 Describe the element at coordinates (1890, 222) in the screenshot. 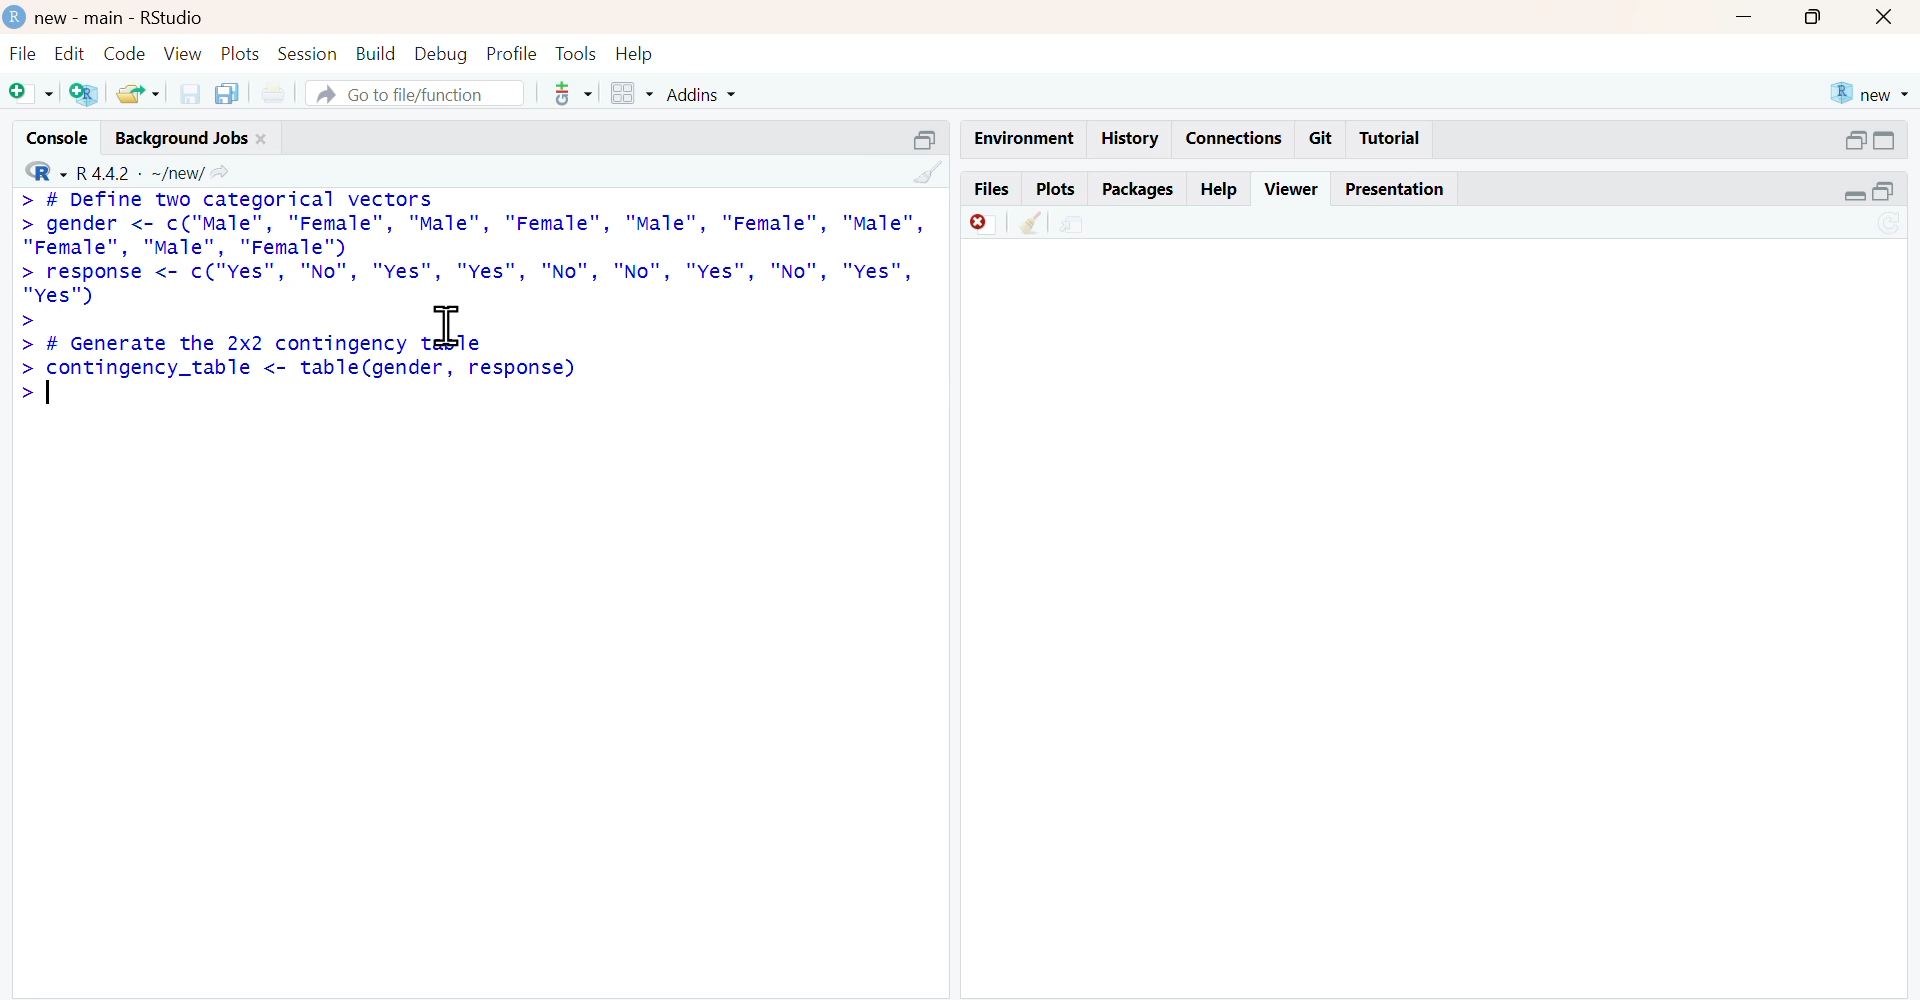

I see `Sync` at that location.